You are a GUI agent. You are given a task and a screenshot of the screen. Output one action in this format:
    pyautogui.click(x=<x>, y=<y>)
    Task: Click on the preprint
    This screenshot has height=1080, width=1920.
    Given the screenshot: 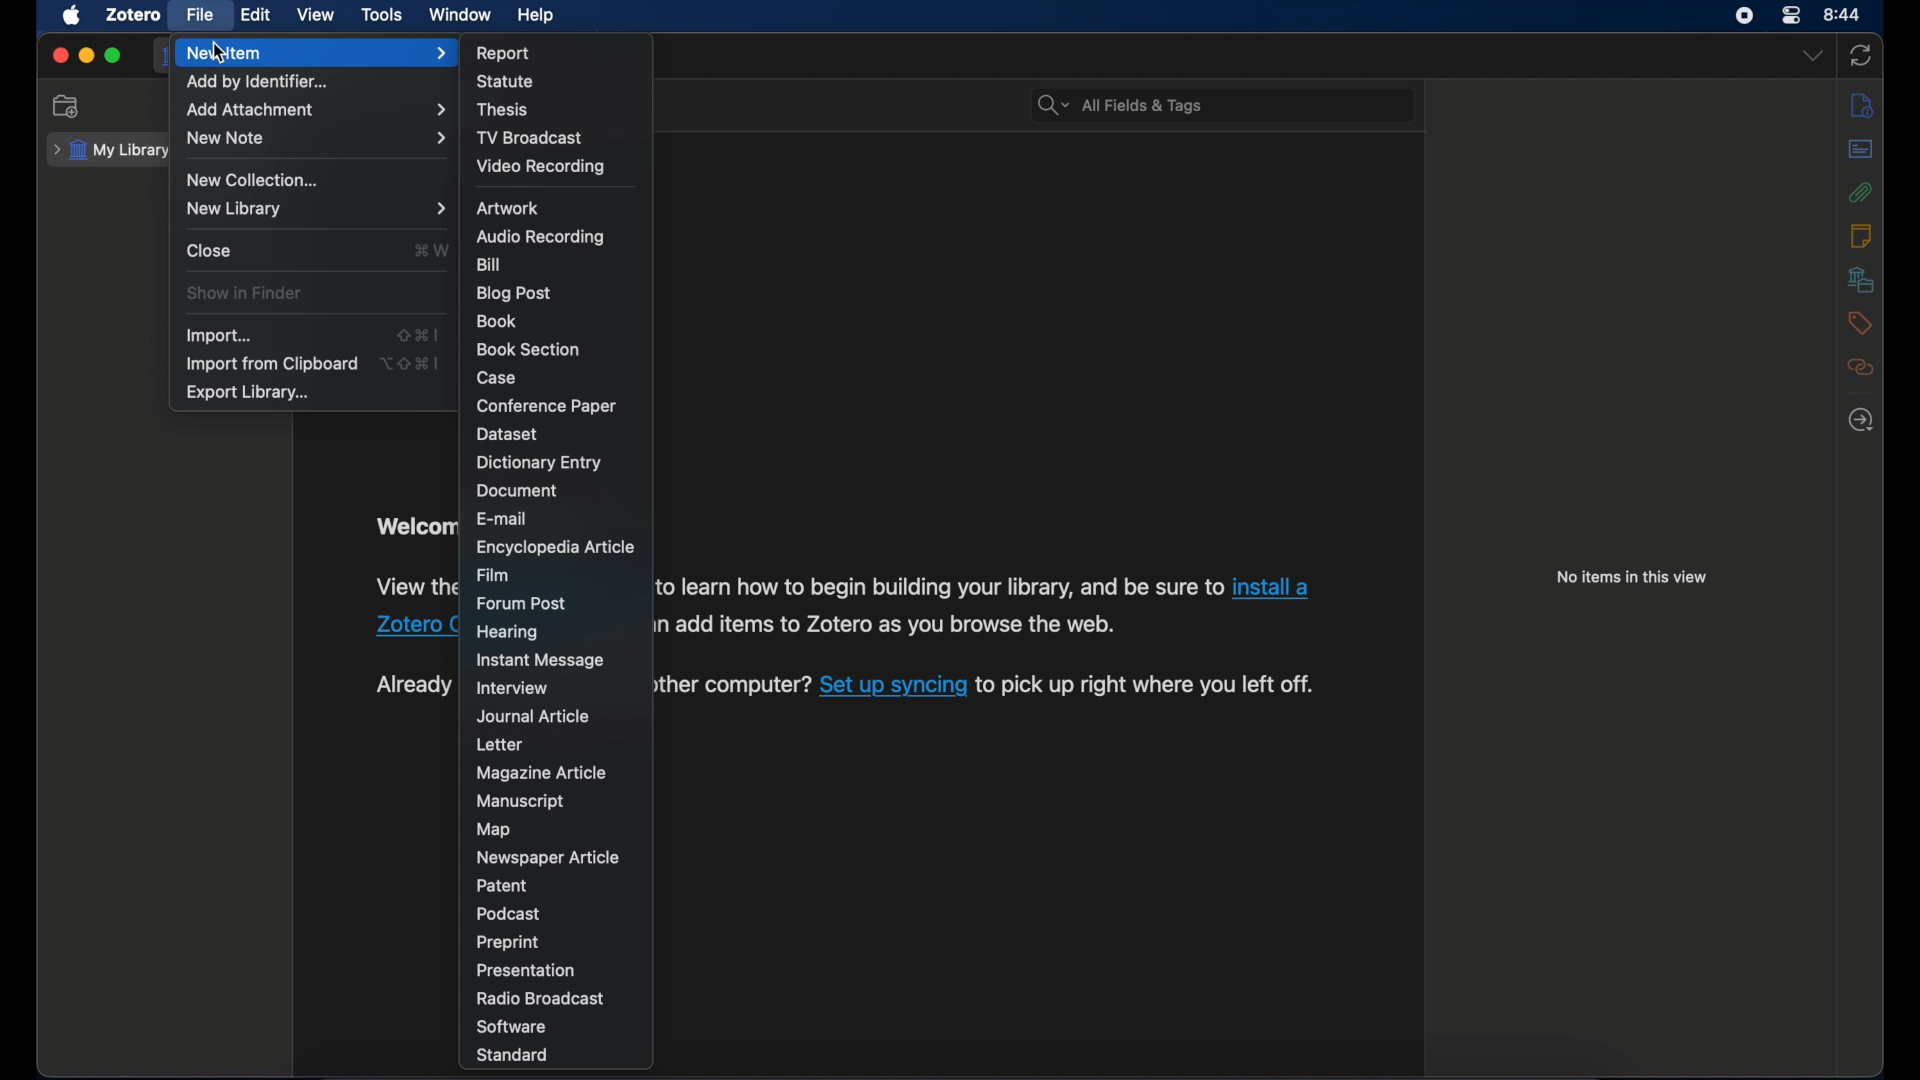 What is the action you would take?
    pyautogui.click(x=508, y=943)
    